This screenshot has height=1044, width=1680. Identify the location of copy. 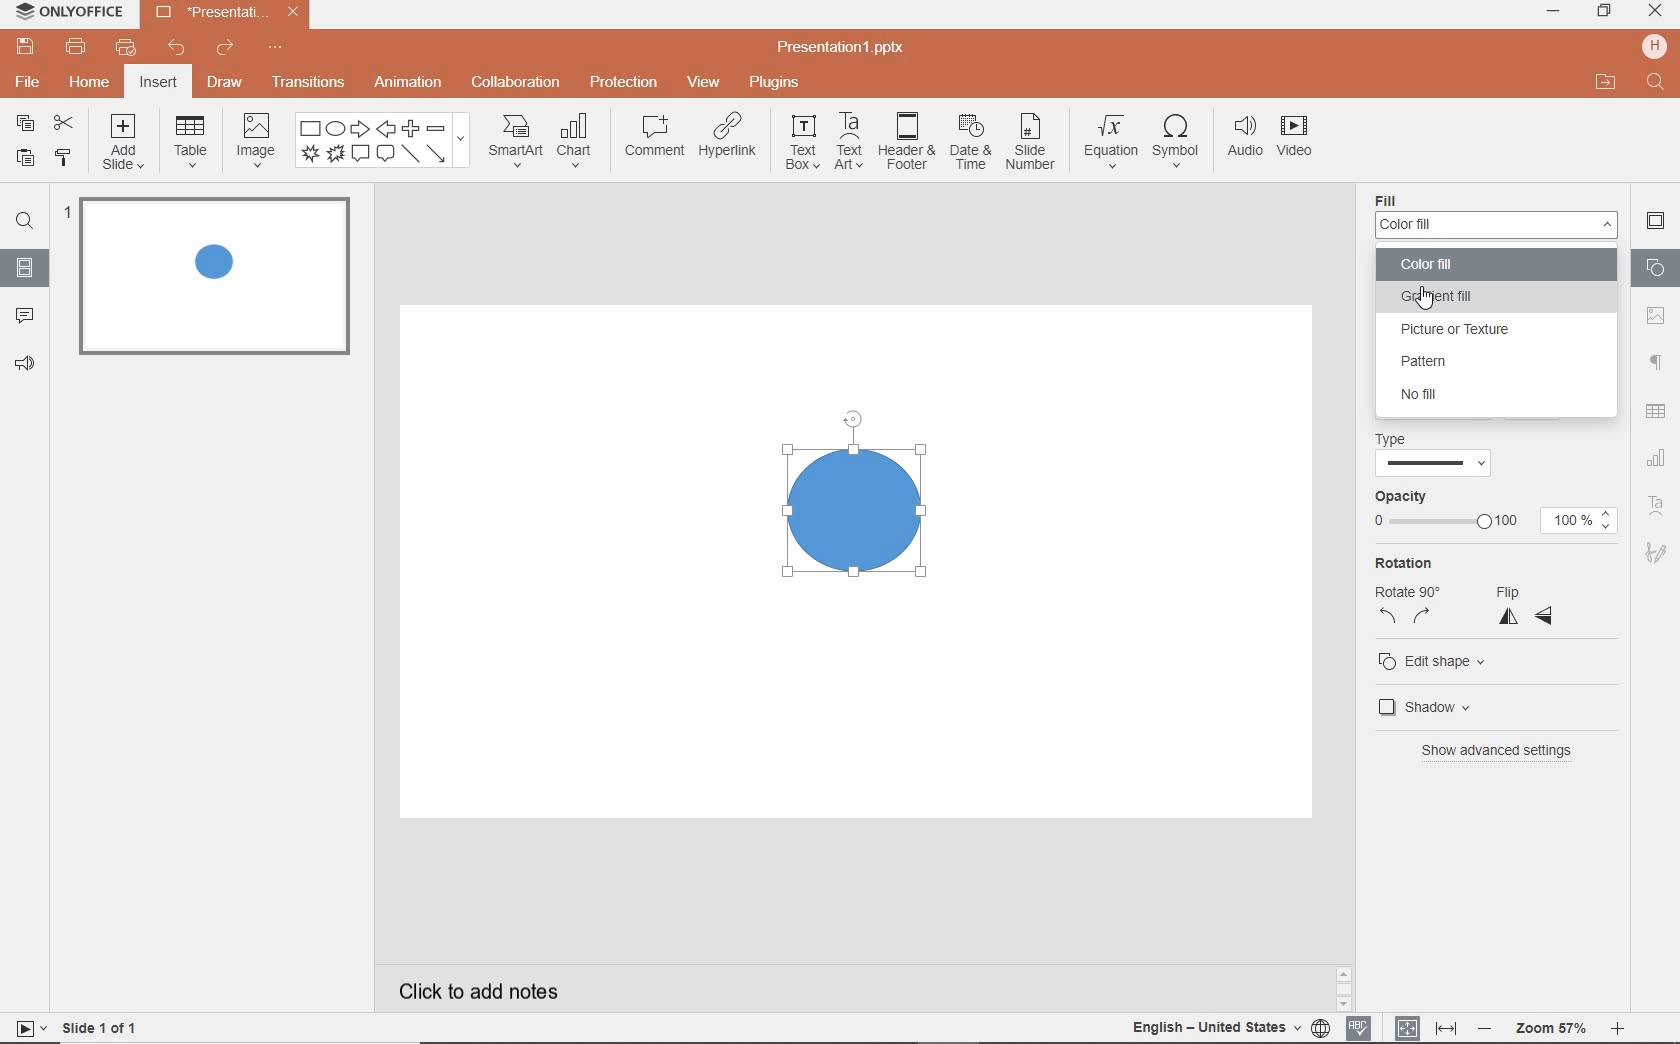
(28, 125).